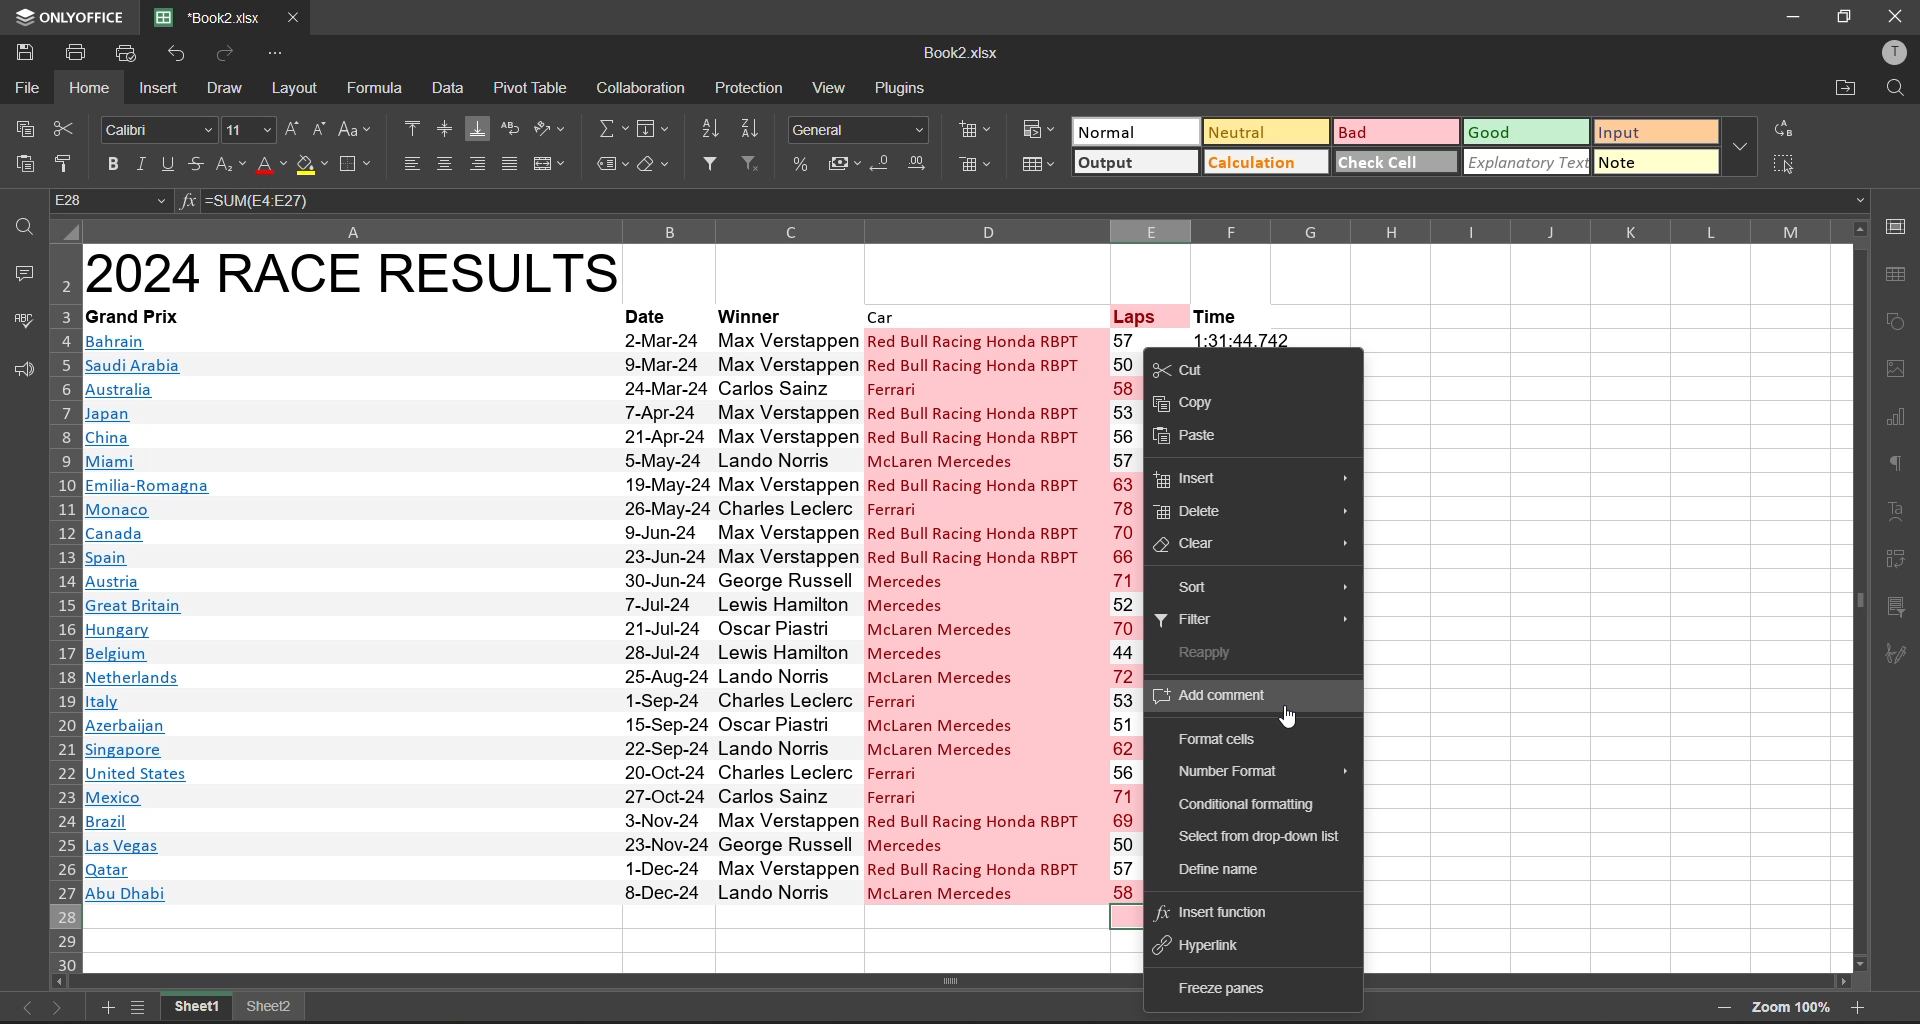  Describe the element at coordinates (89, 89) in the screenshot. I see `home` at that location.